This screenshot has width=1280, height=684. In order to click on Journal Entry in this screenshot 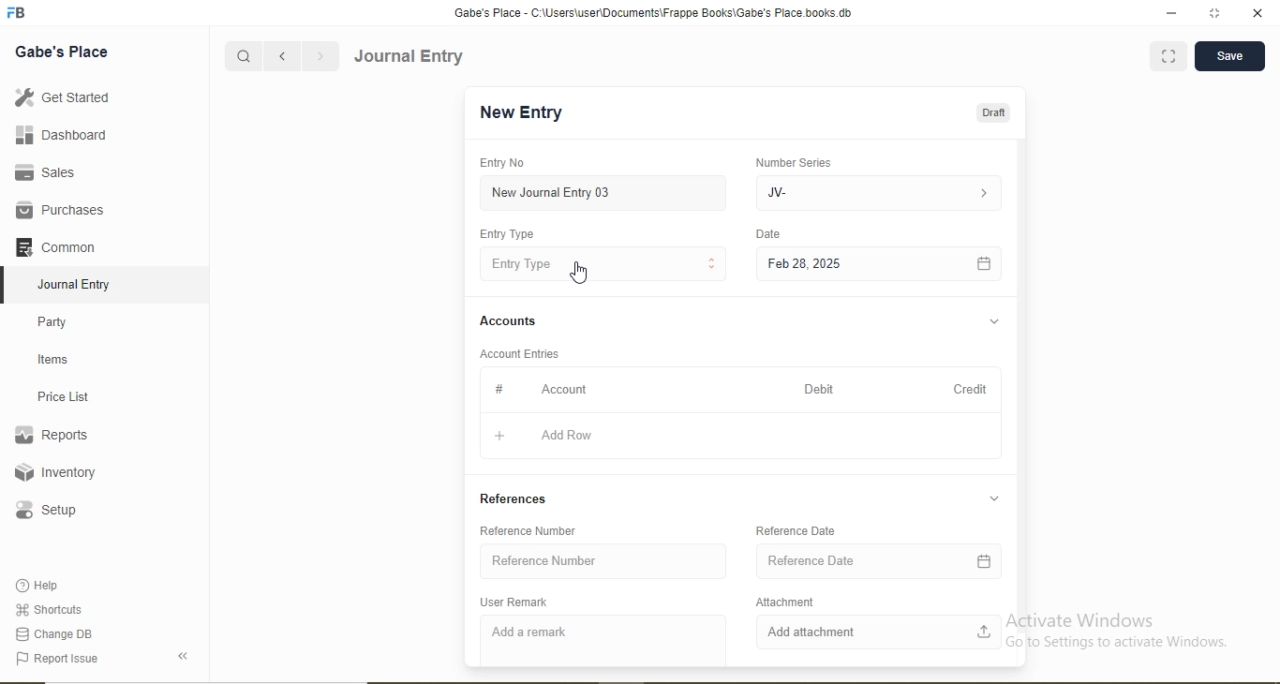, I will do `click(76, 285)`.